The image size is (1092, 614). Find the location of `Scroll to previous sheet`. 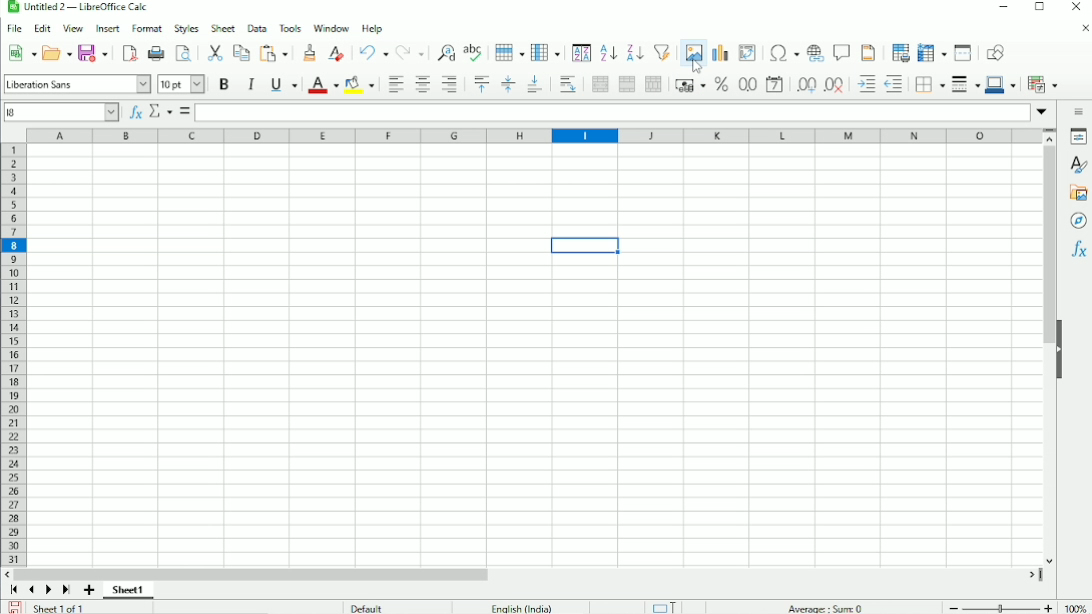

Scroll to previous sheet is located at coordinates (31, 590).